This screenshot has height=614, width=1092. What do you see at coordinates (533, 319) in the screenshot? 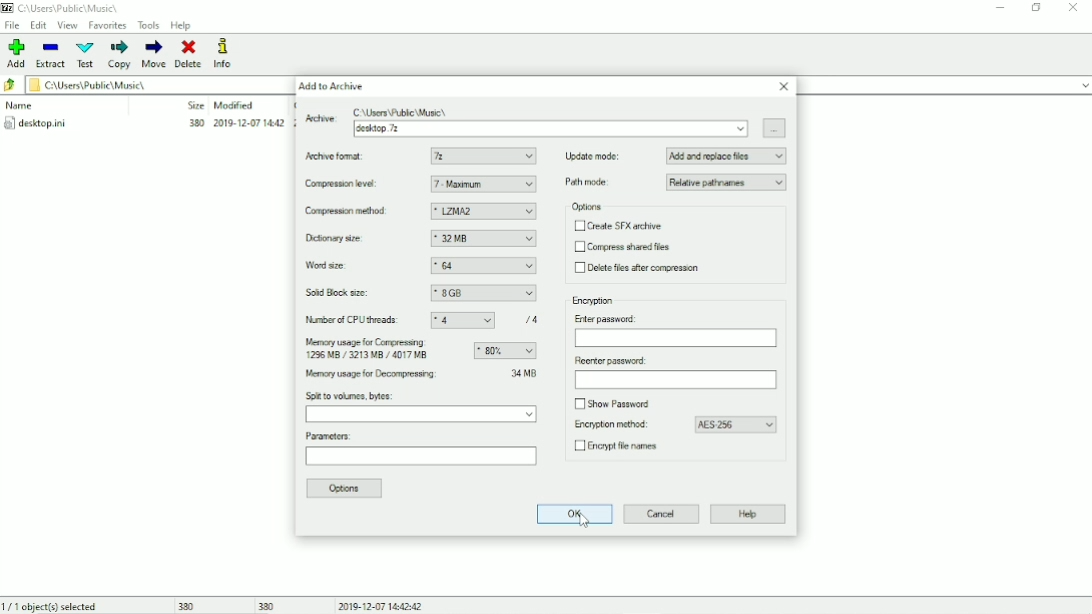
I see `/4` at bounding box center [533, 319].